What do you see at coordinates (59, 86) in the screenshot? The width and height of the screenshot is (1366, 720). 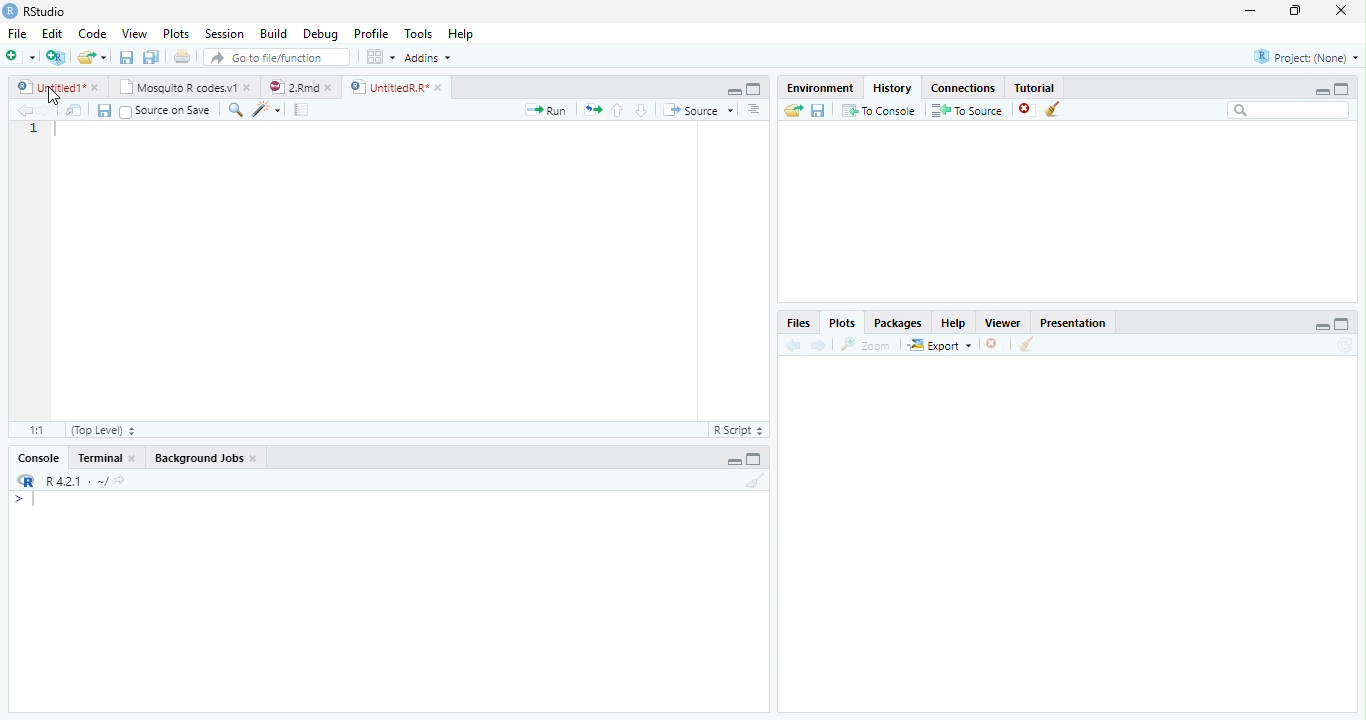 I see `Untitled` at bounding box center [59, 86].